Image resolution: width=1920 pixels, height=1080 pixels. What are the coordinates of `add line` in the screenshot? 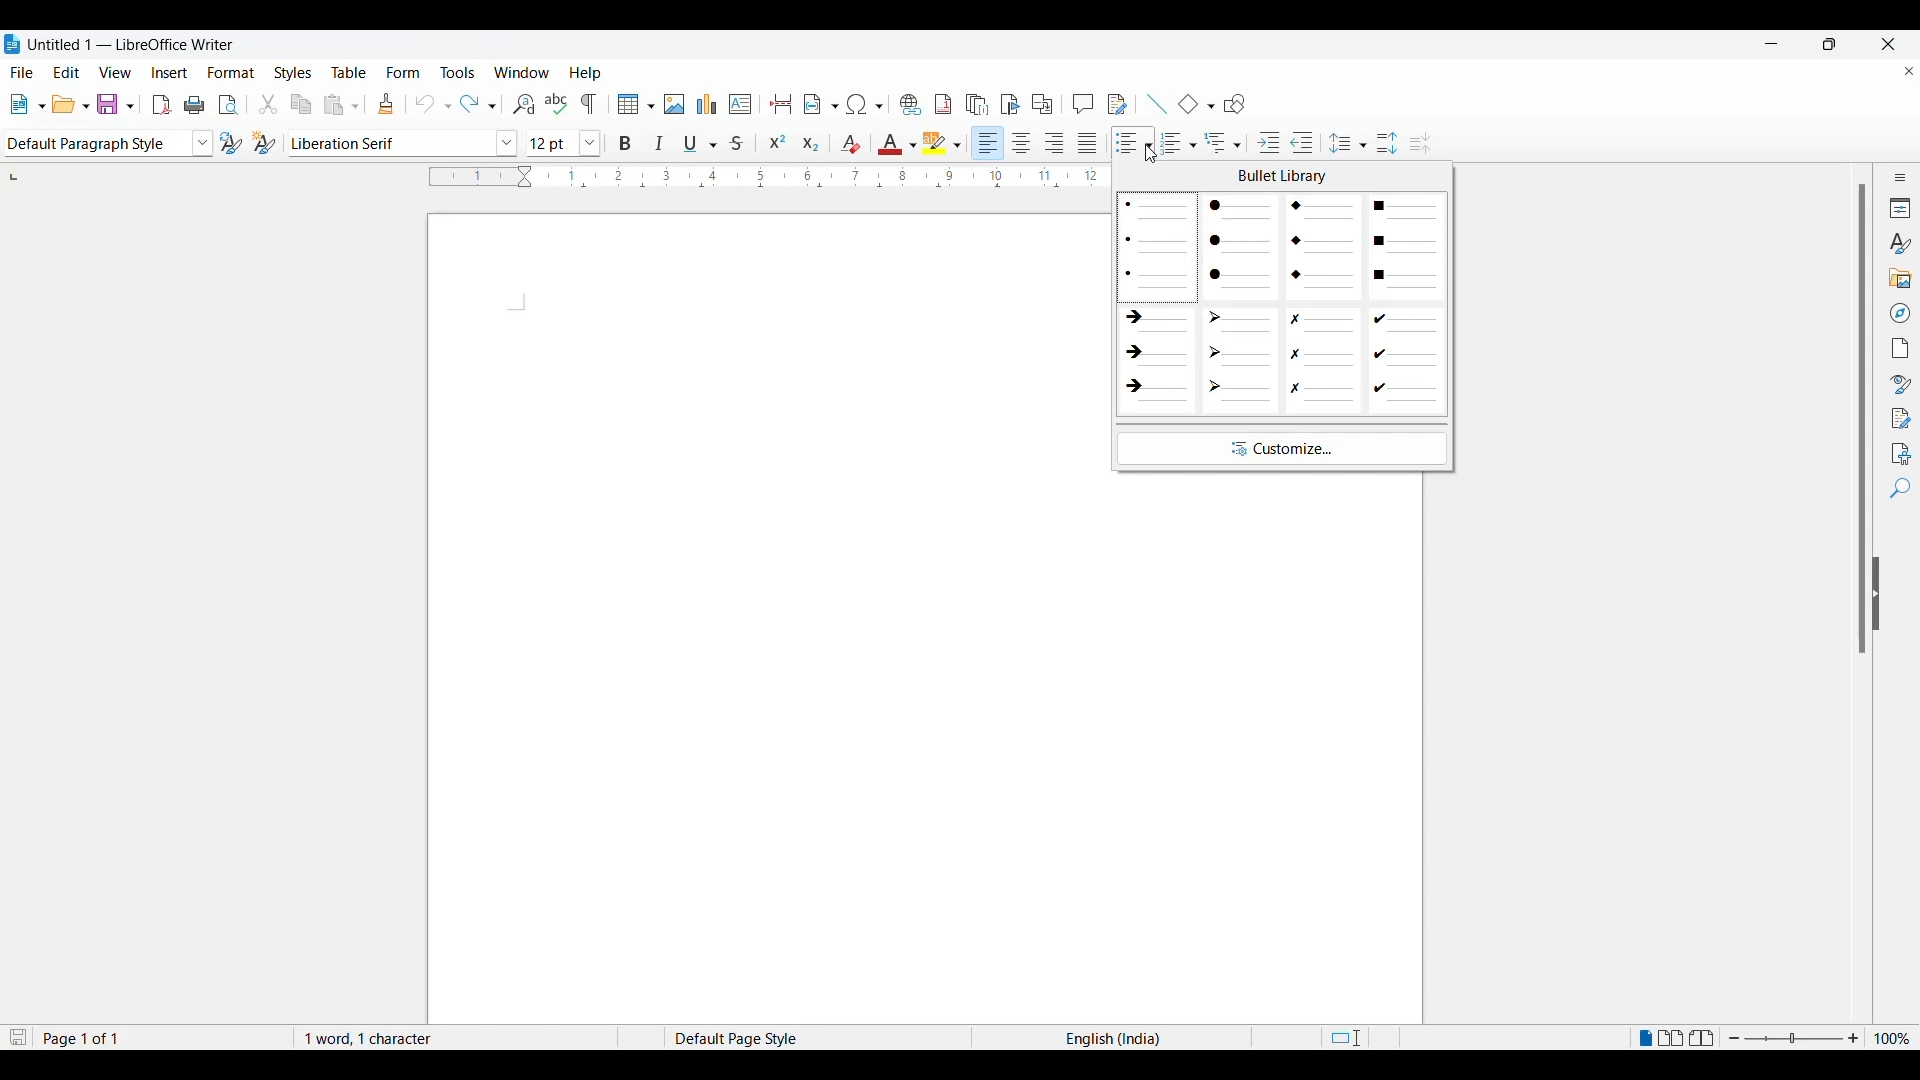 It's located at (1154, 101).